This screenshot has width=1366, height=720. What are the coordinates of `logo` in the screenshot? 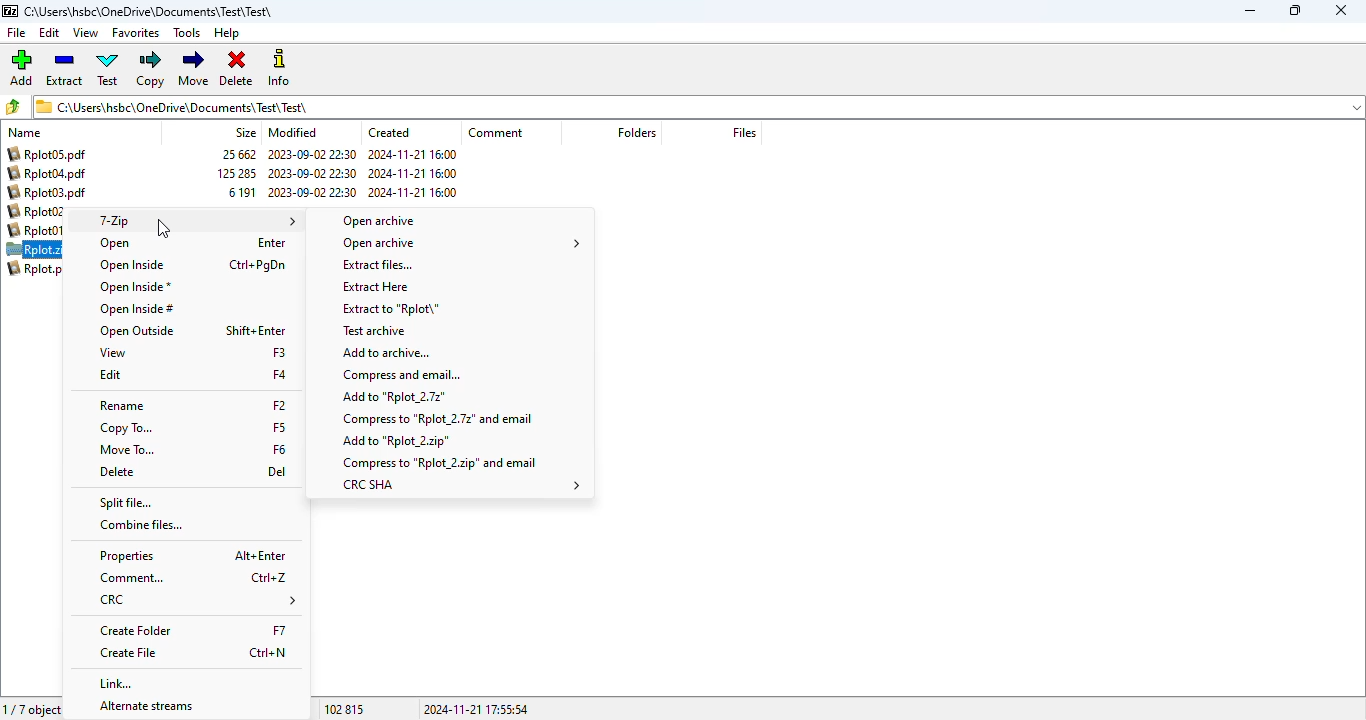 It's located at (9, 11).